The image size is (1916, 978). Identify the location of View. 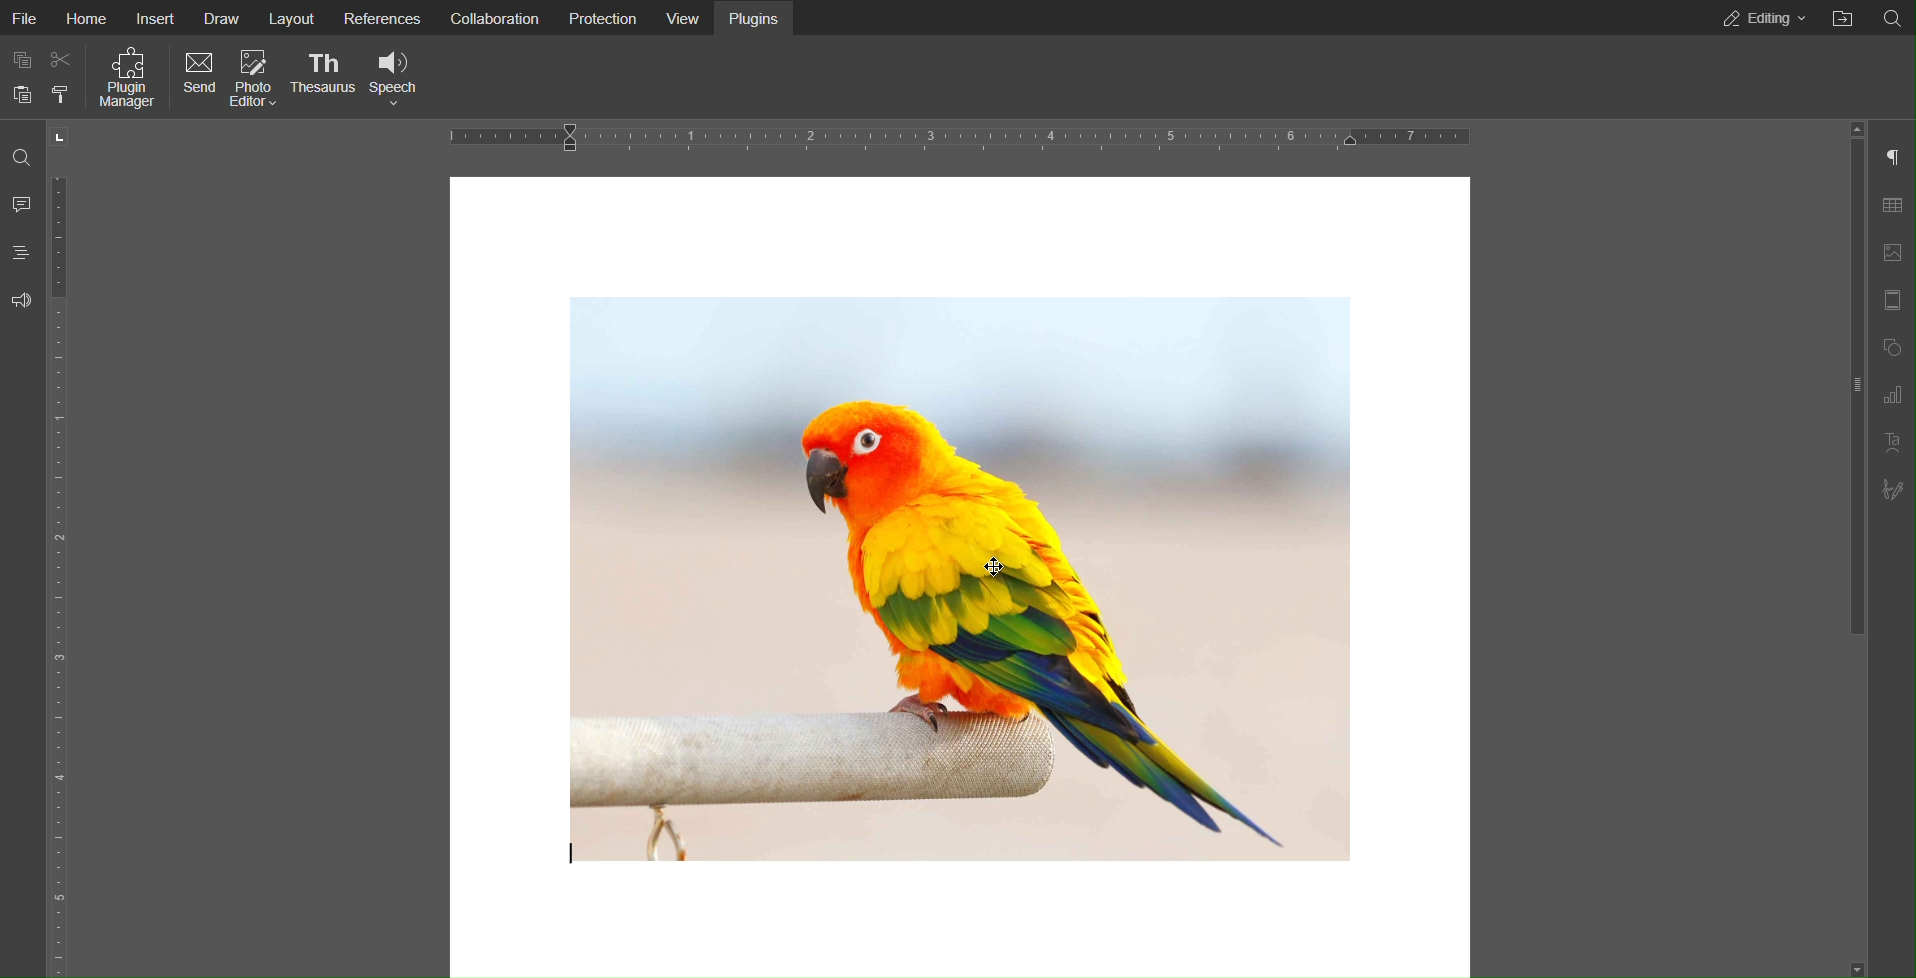
(681, 17).